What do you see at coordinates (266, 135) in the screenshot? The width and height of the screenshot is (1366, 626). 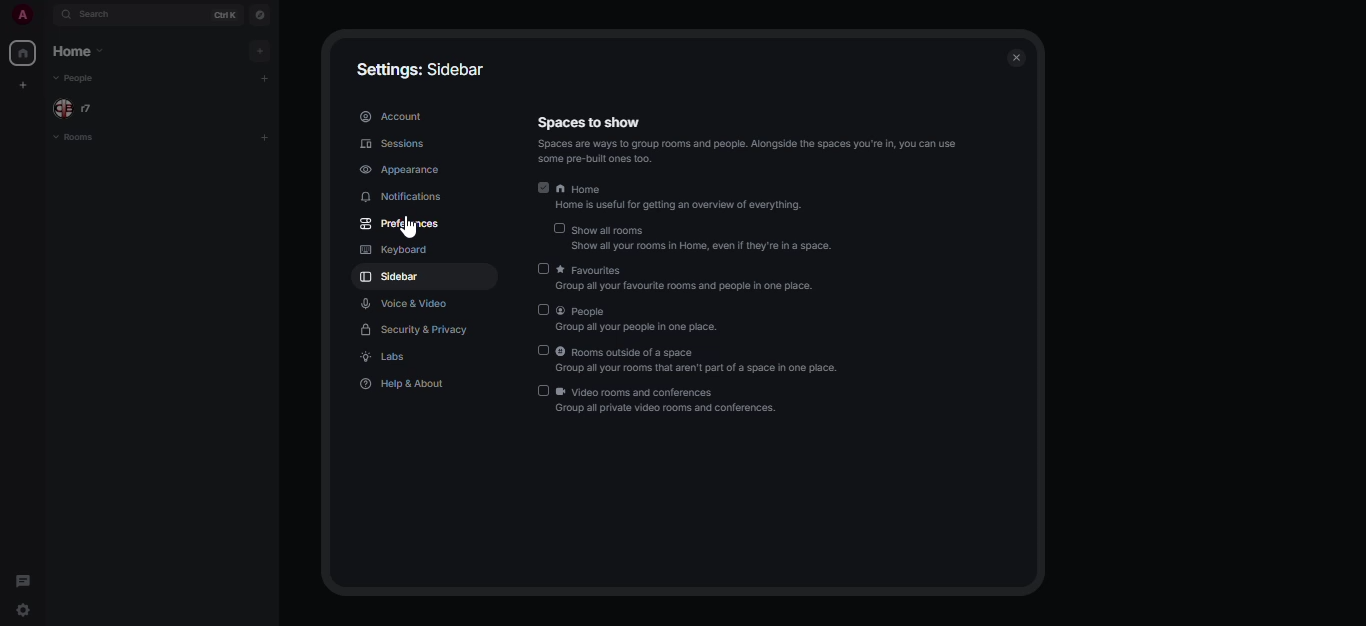 I see `add` at bounding box center [266, 135].